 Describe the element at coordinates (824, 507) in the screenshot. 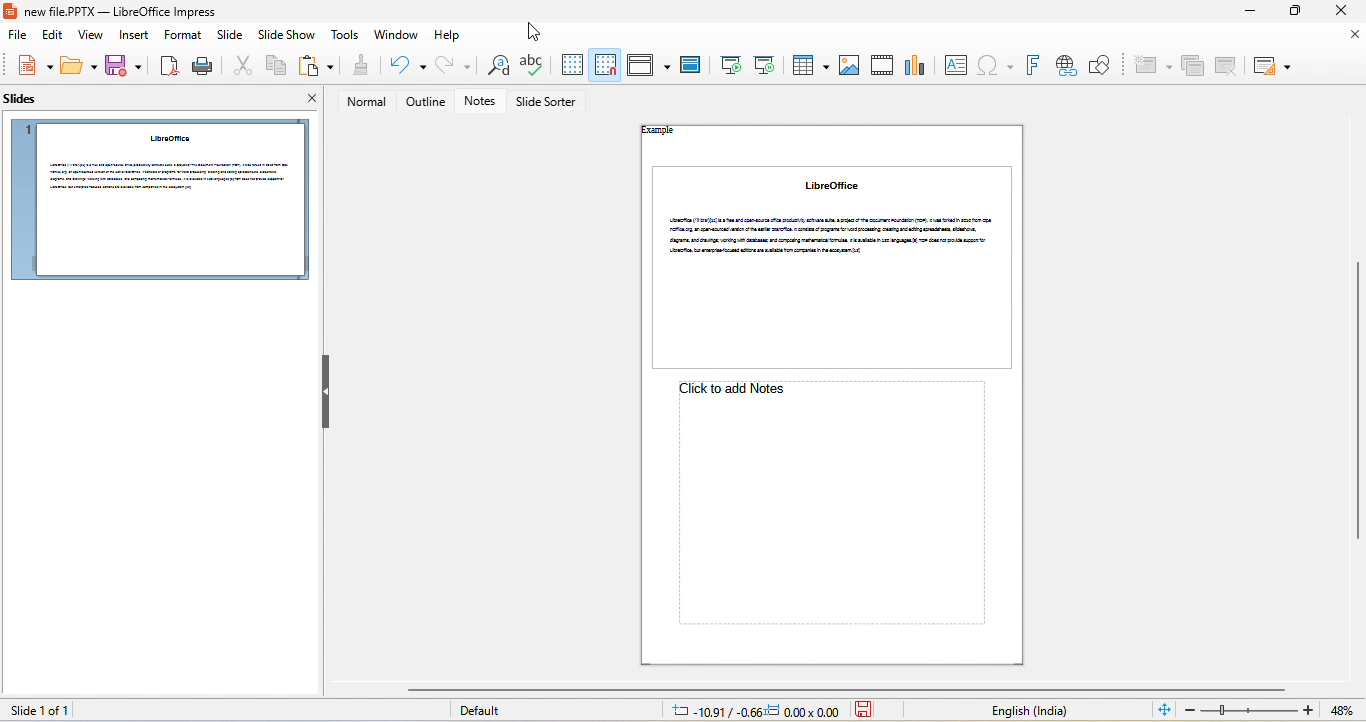

I see `click here to add notes` at that location.